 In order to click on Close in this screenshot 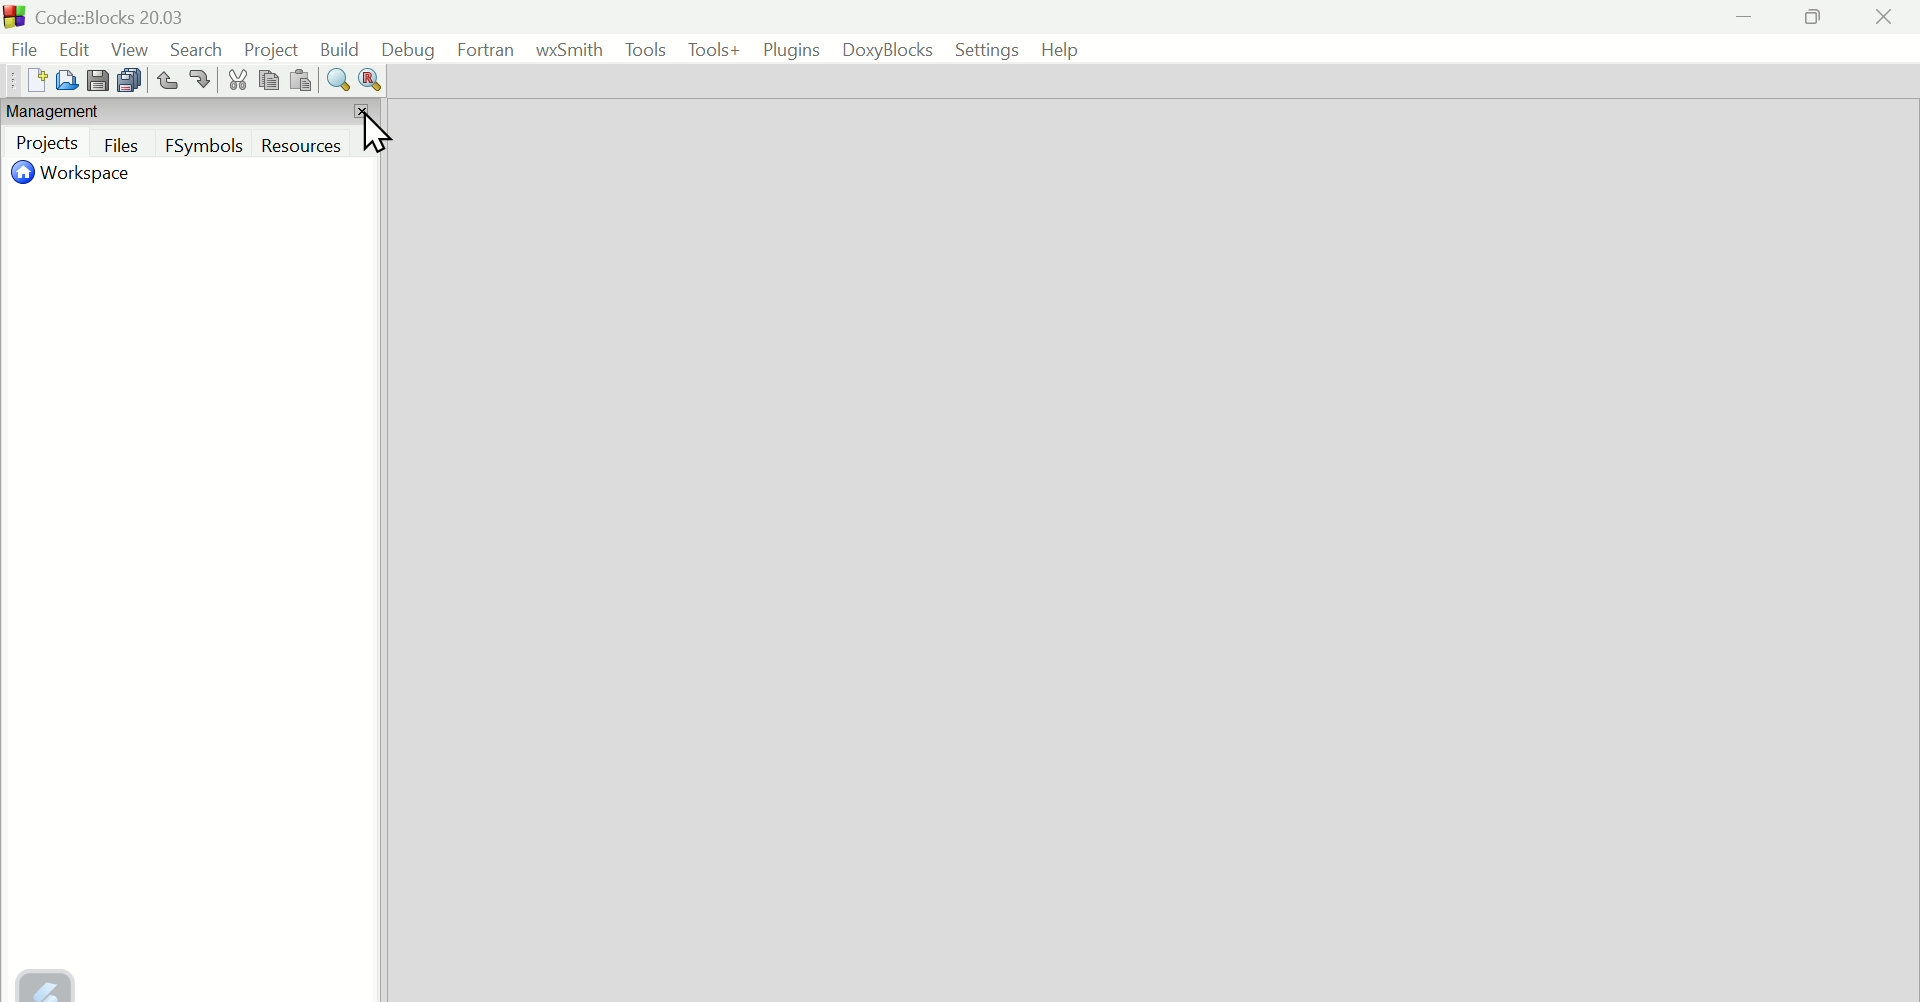, I will do `click(1884, 17)`.